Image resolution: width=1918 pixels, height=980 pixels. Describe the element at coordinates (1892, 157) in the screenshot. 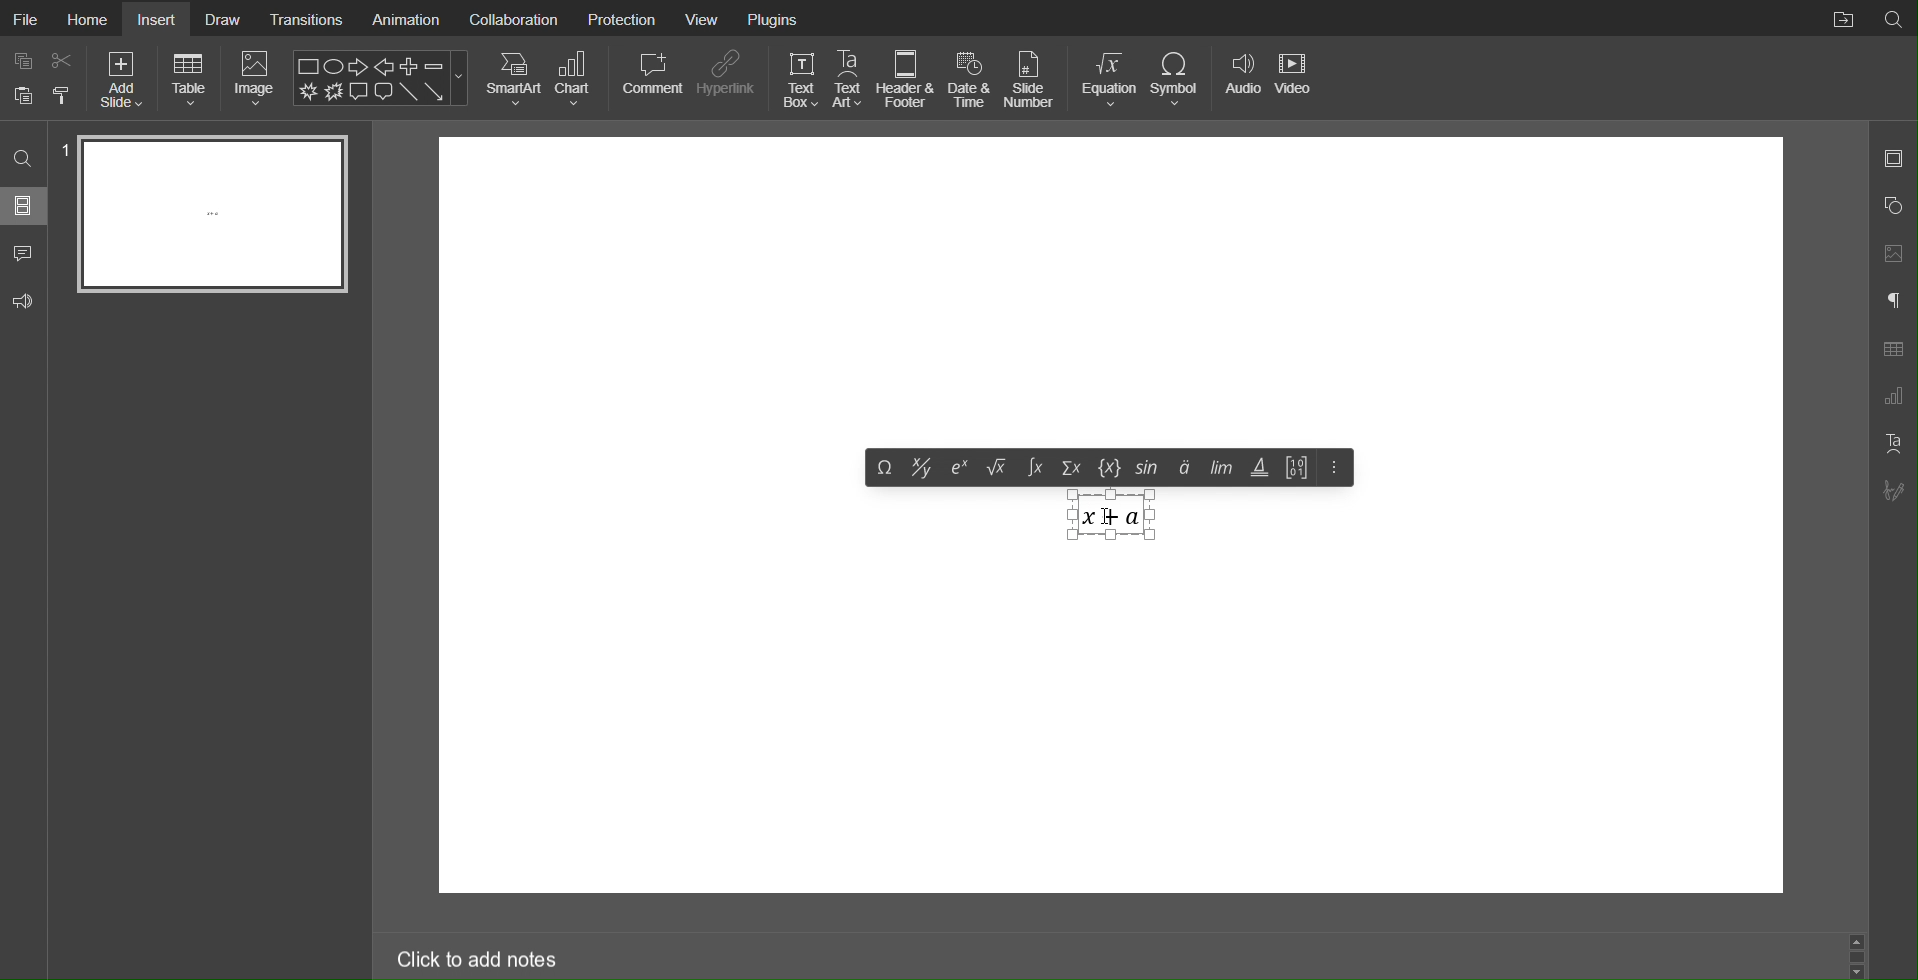

I see `Slide Settings` at that location.